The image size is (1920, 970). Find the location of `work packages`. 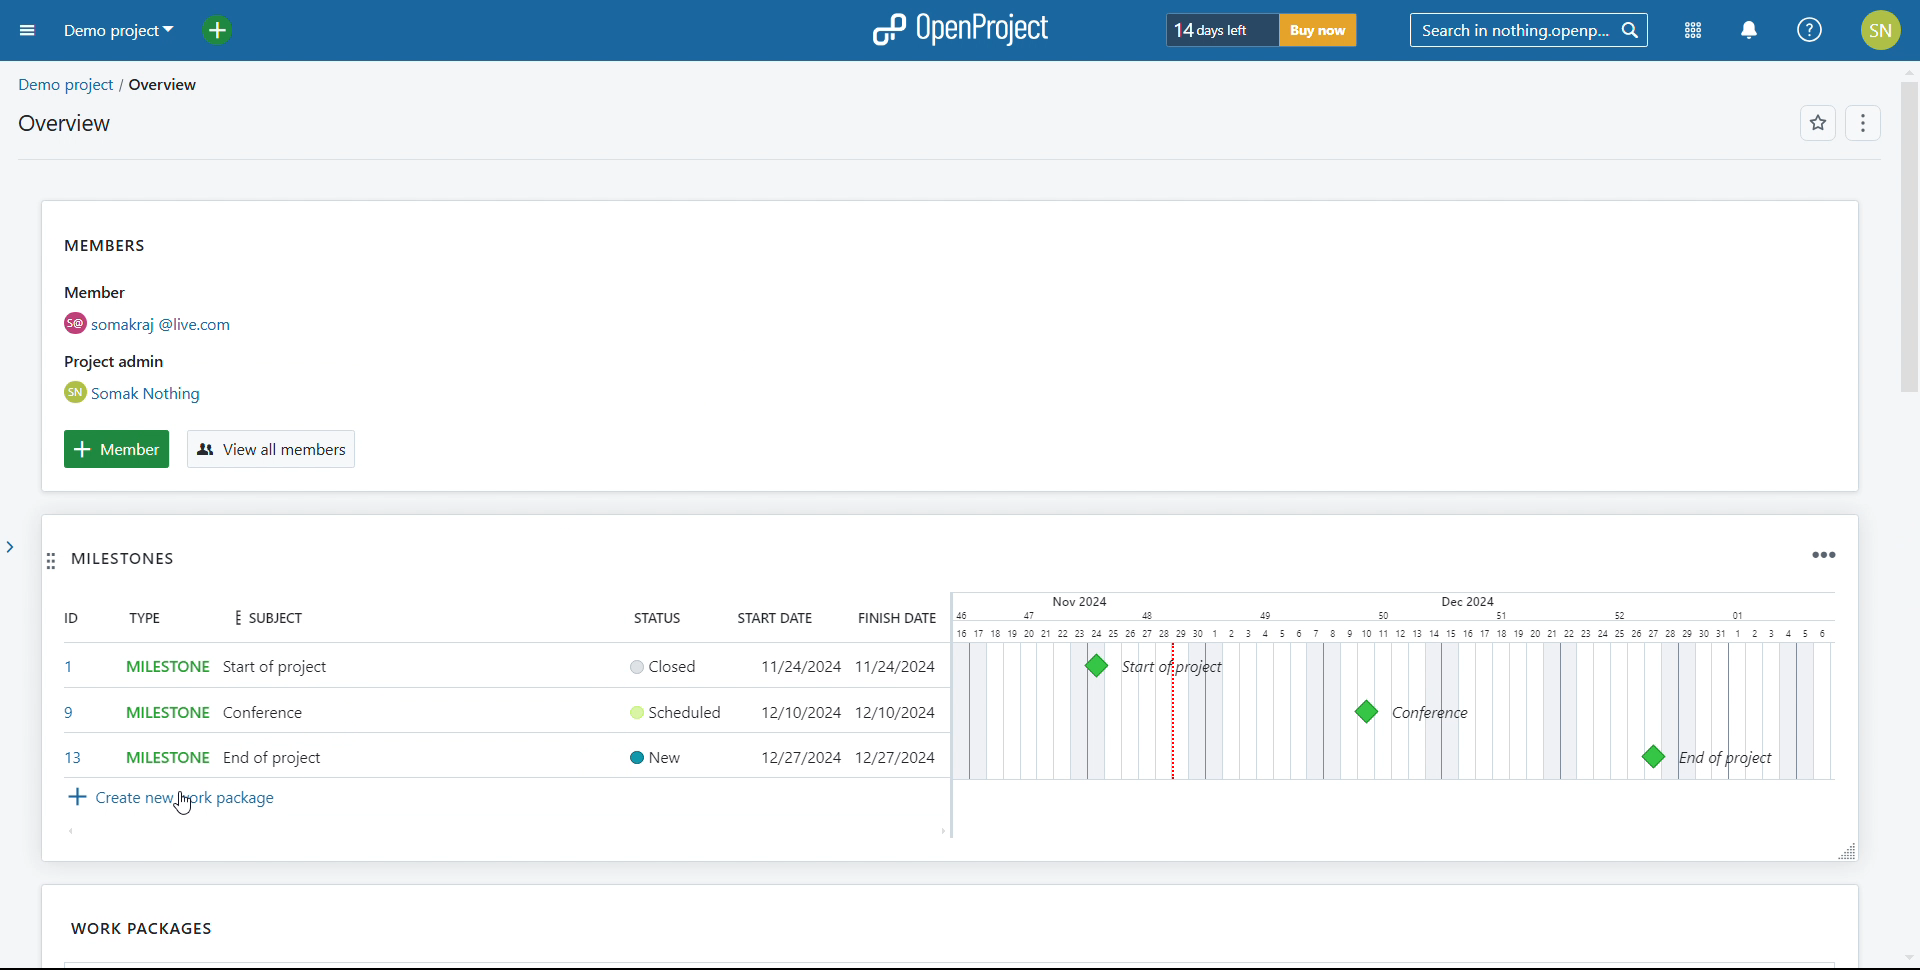

work packages is located at coordinates (144, 927).